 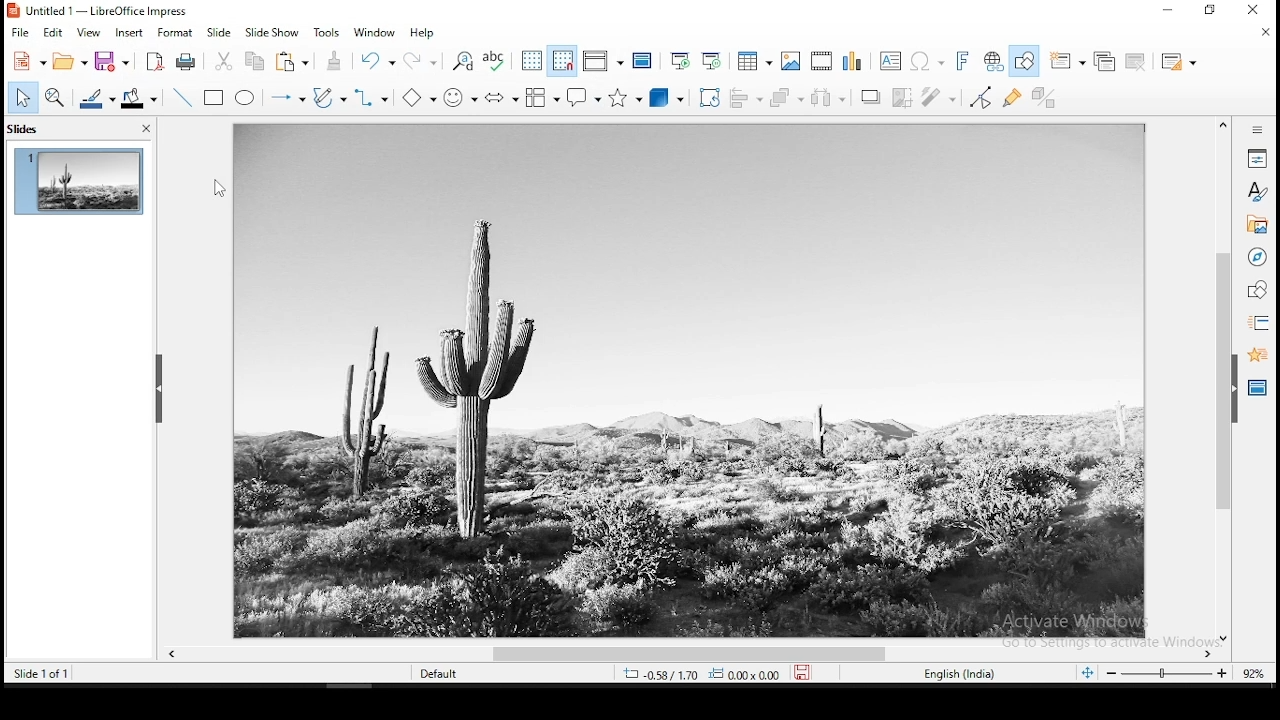 What do you see at coordinates (1254, 9) in the screenshot?
I see `close window` at bounding box center [1254, 9].